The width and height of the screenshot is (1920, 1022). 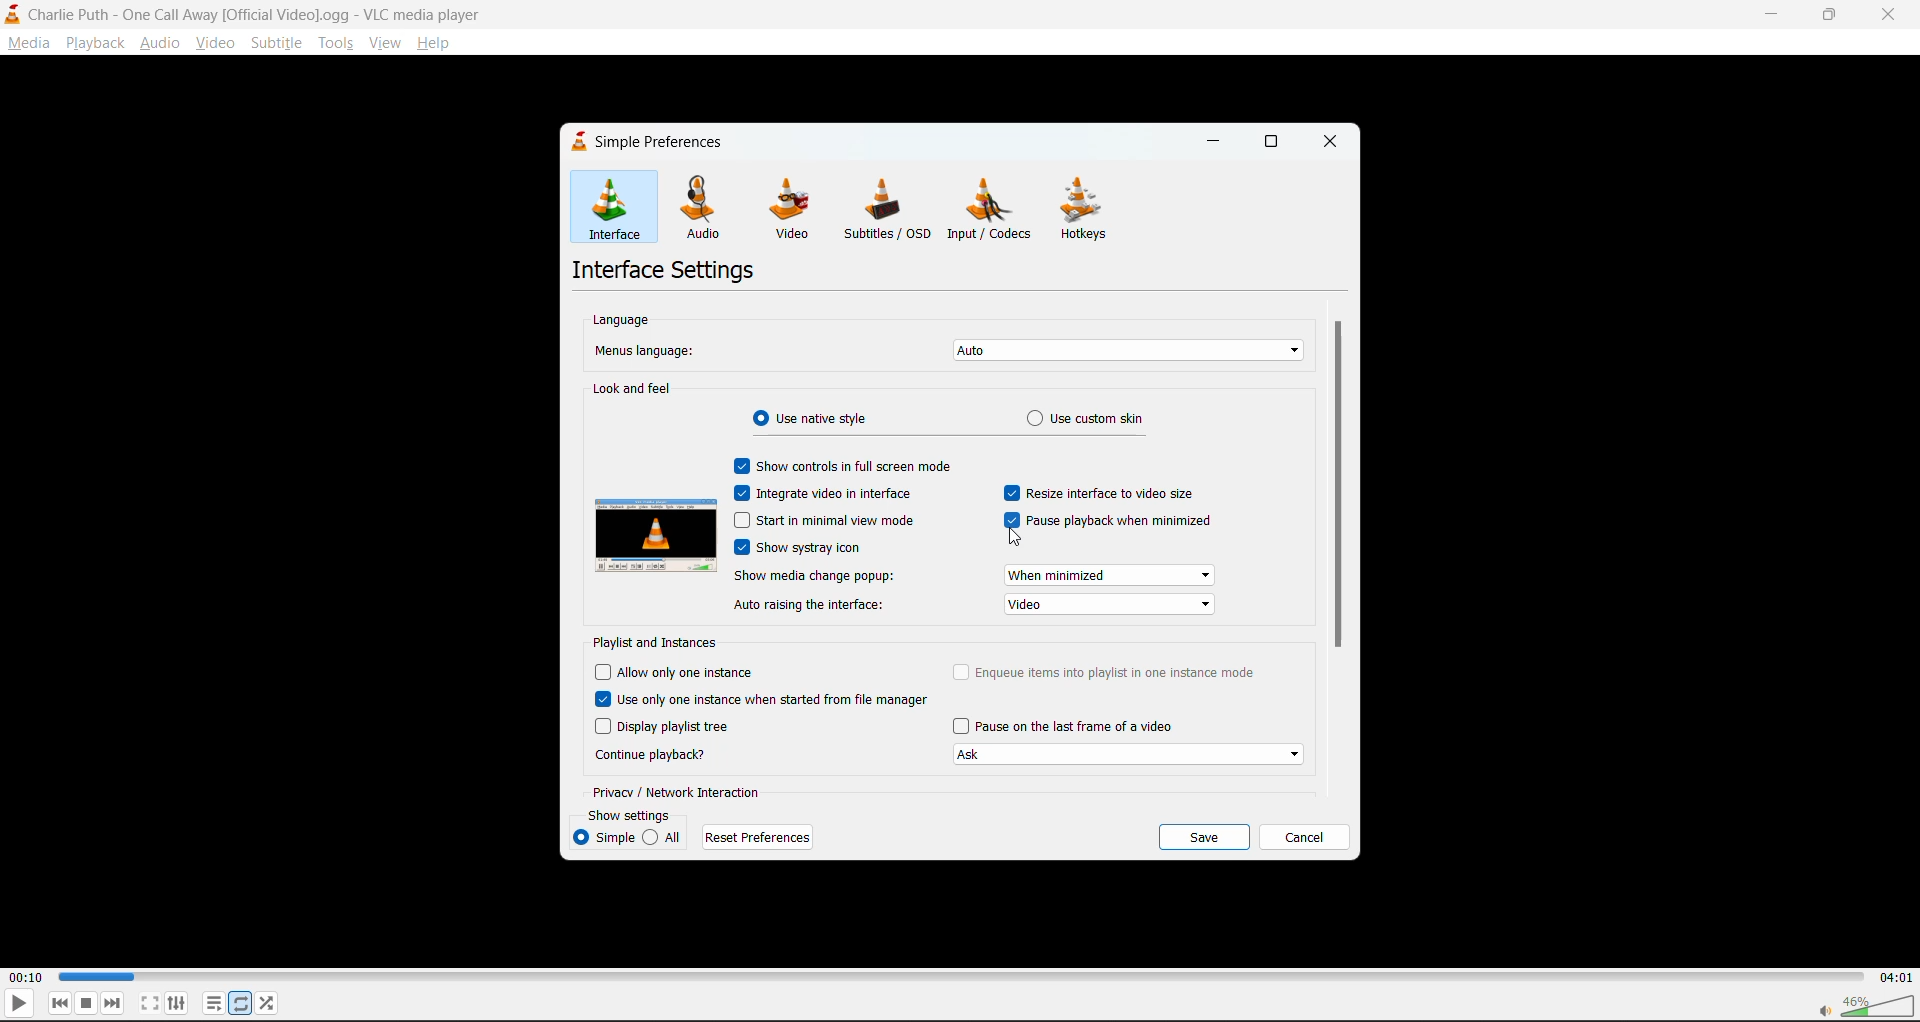 What do you see at coordinates (211, 1002) in the screenshot?
I see `playlist` at bounding box center [211, 1002].